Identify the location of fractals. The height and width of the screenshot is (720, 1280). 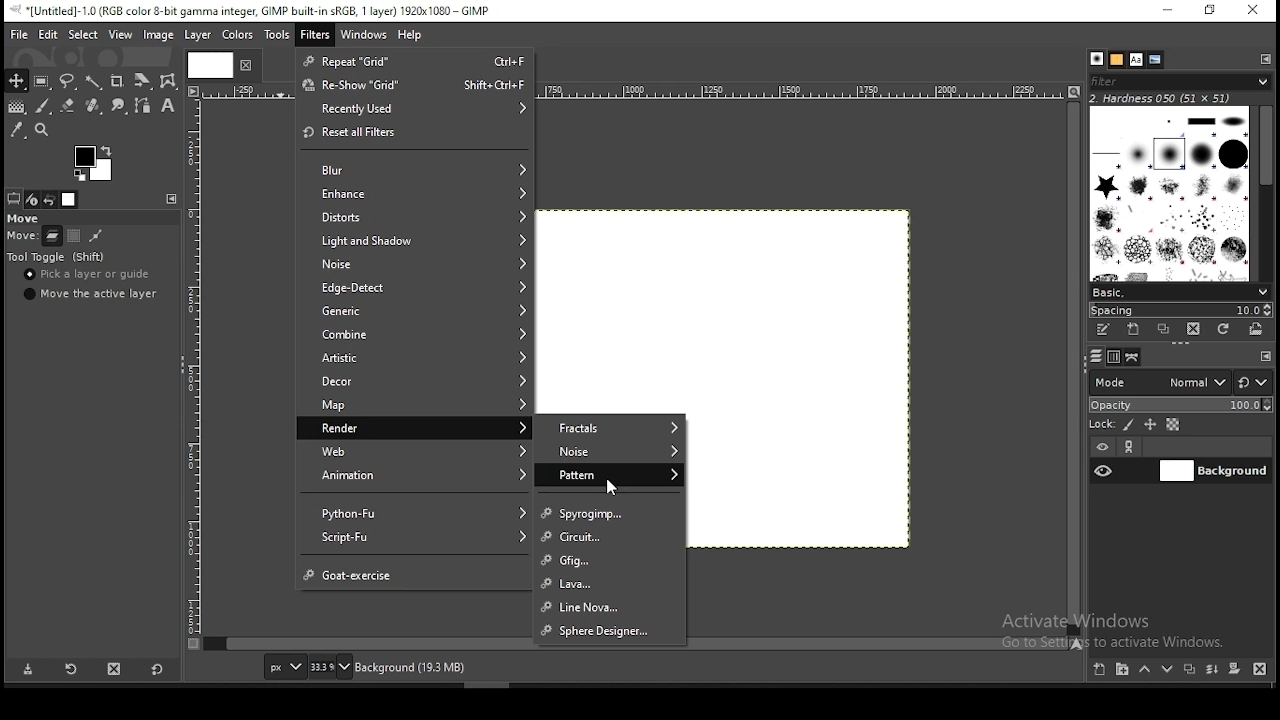
(610, 426).